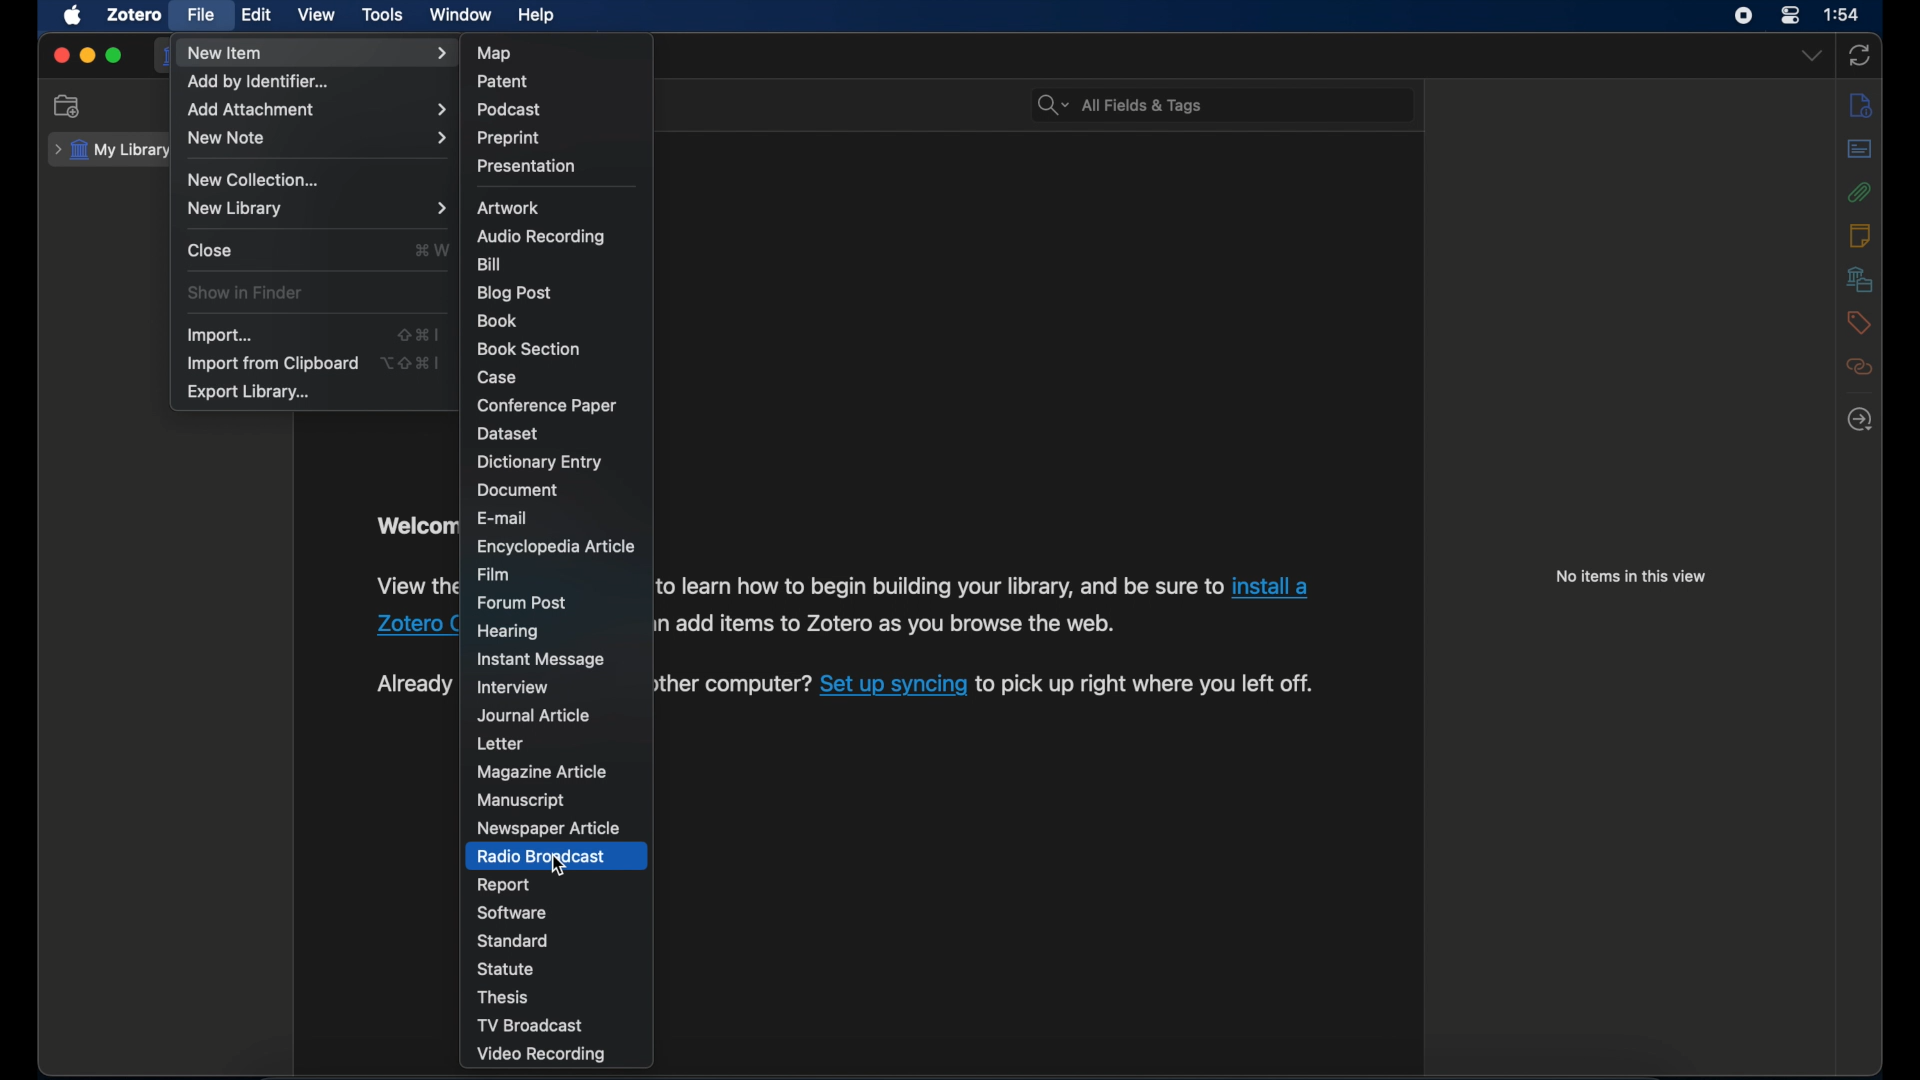 The height and width of the screenshot is (1080, 1920). Describe the element at coordinates (1220, 101) in the screenshot. I see `All Fields & Tags` at that location.